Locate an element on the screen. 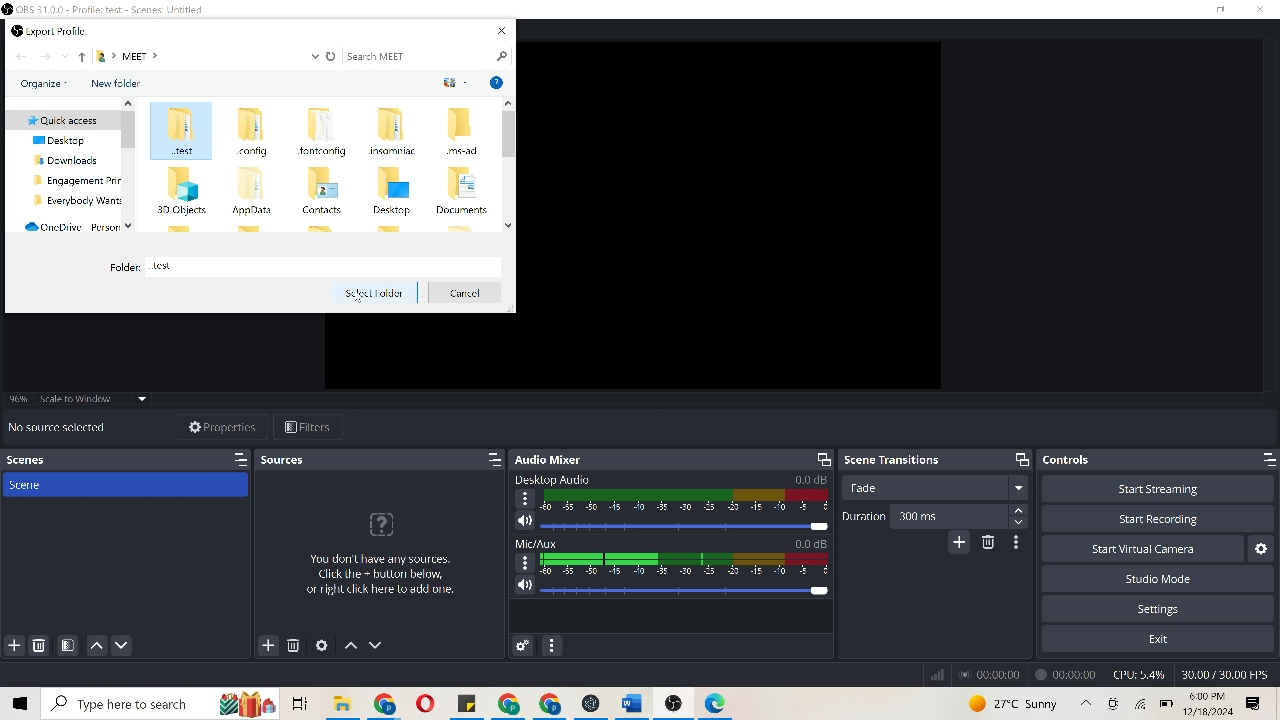 This screenshot has width=1280, height=720. Start recording is located at coordinates (1156, 523).